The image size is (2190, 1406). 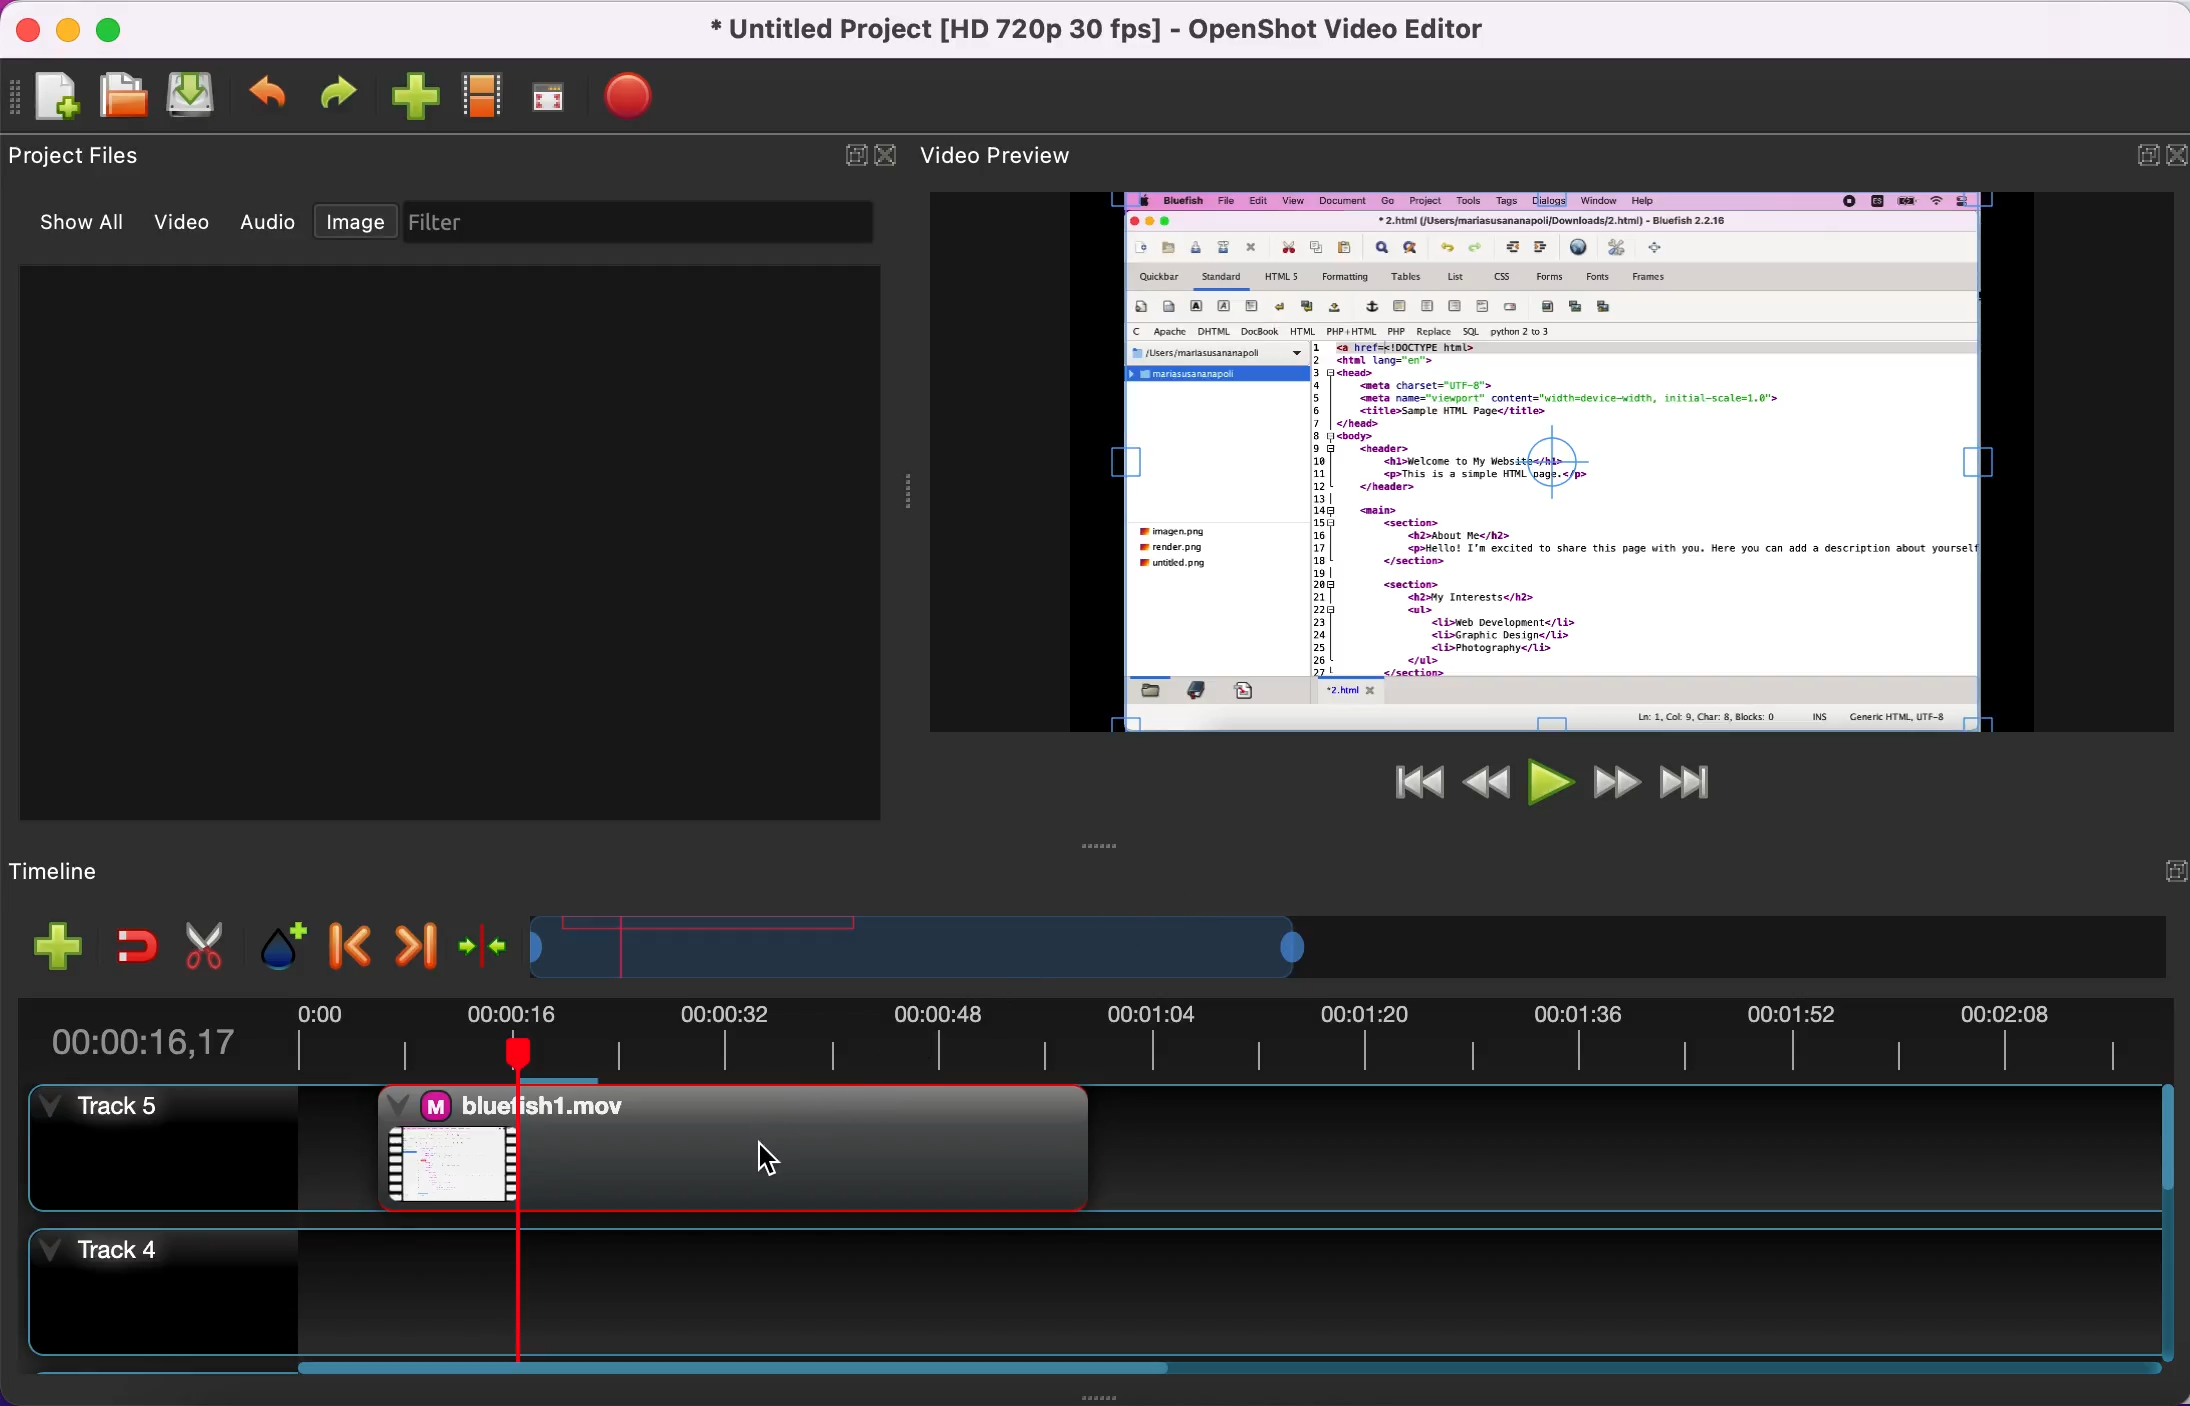 What do you see at coordinates (409, 941) in the screenshot?
I see `next marker` at bounding box center [409, 941].